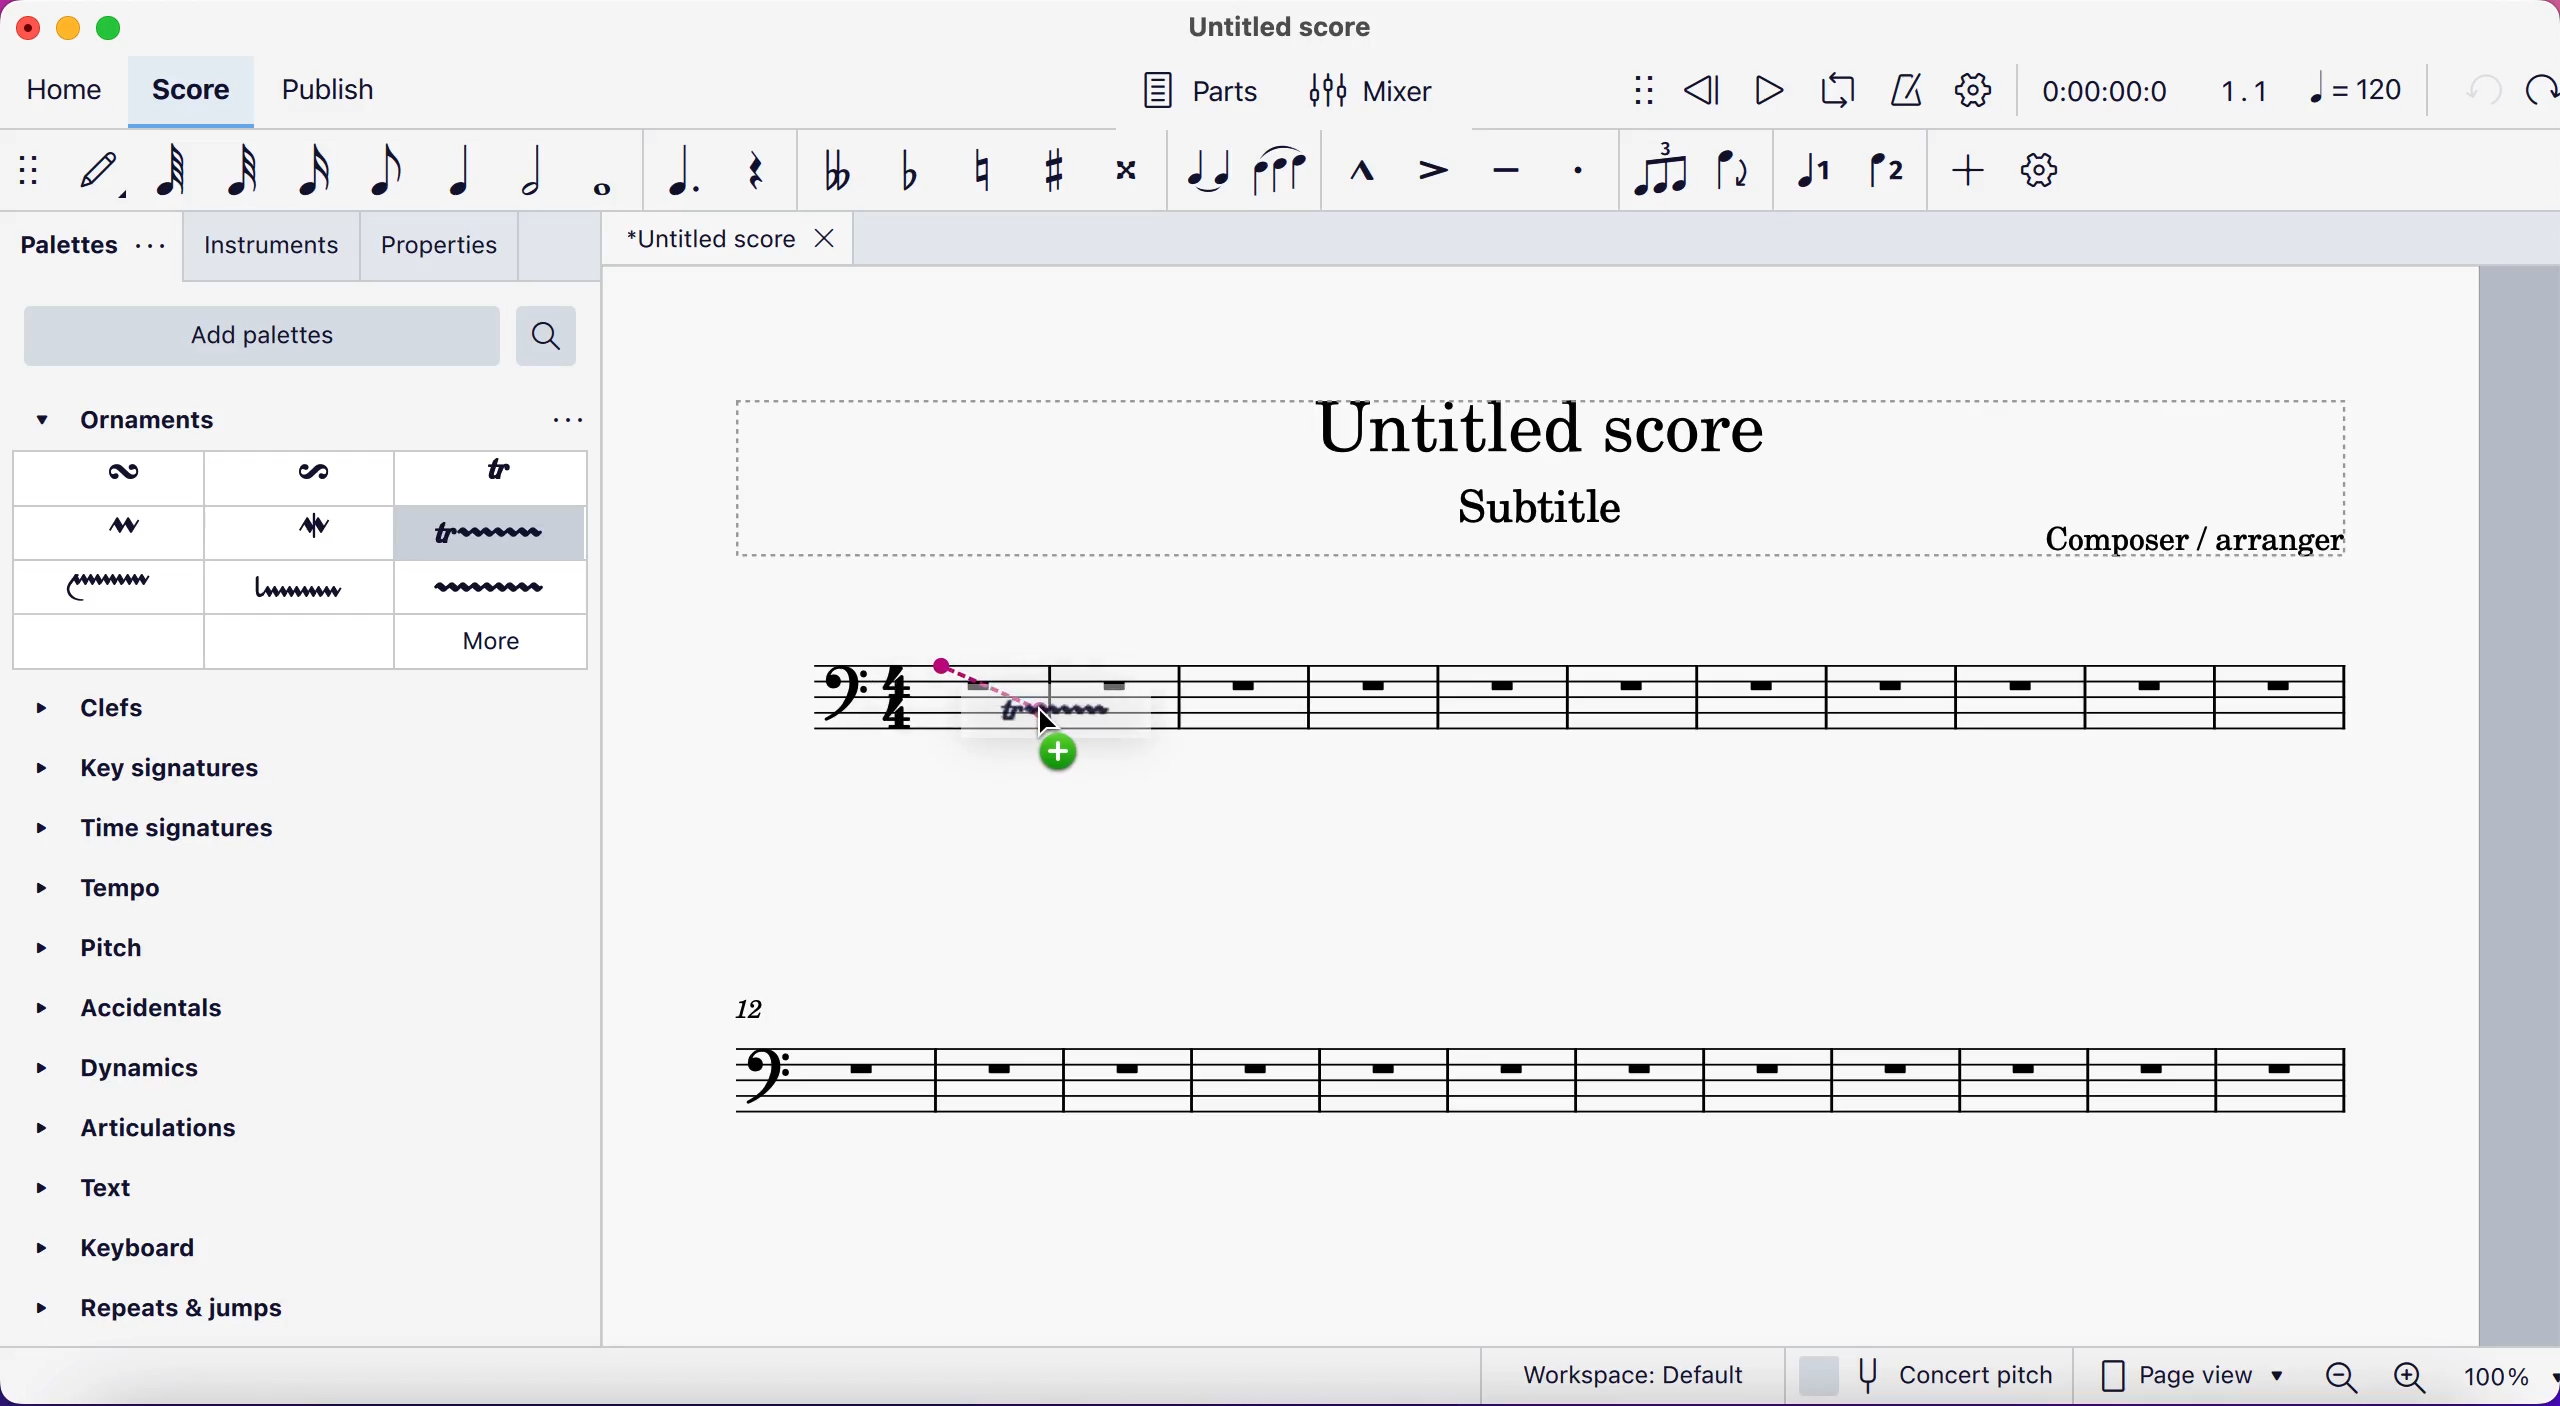 This screenshot has height=1406, width=2560. What do you see at coordinates (160, 842) in the screenshot?
I see `time signatures` at bounding box center [160, 842].